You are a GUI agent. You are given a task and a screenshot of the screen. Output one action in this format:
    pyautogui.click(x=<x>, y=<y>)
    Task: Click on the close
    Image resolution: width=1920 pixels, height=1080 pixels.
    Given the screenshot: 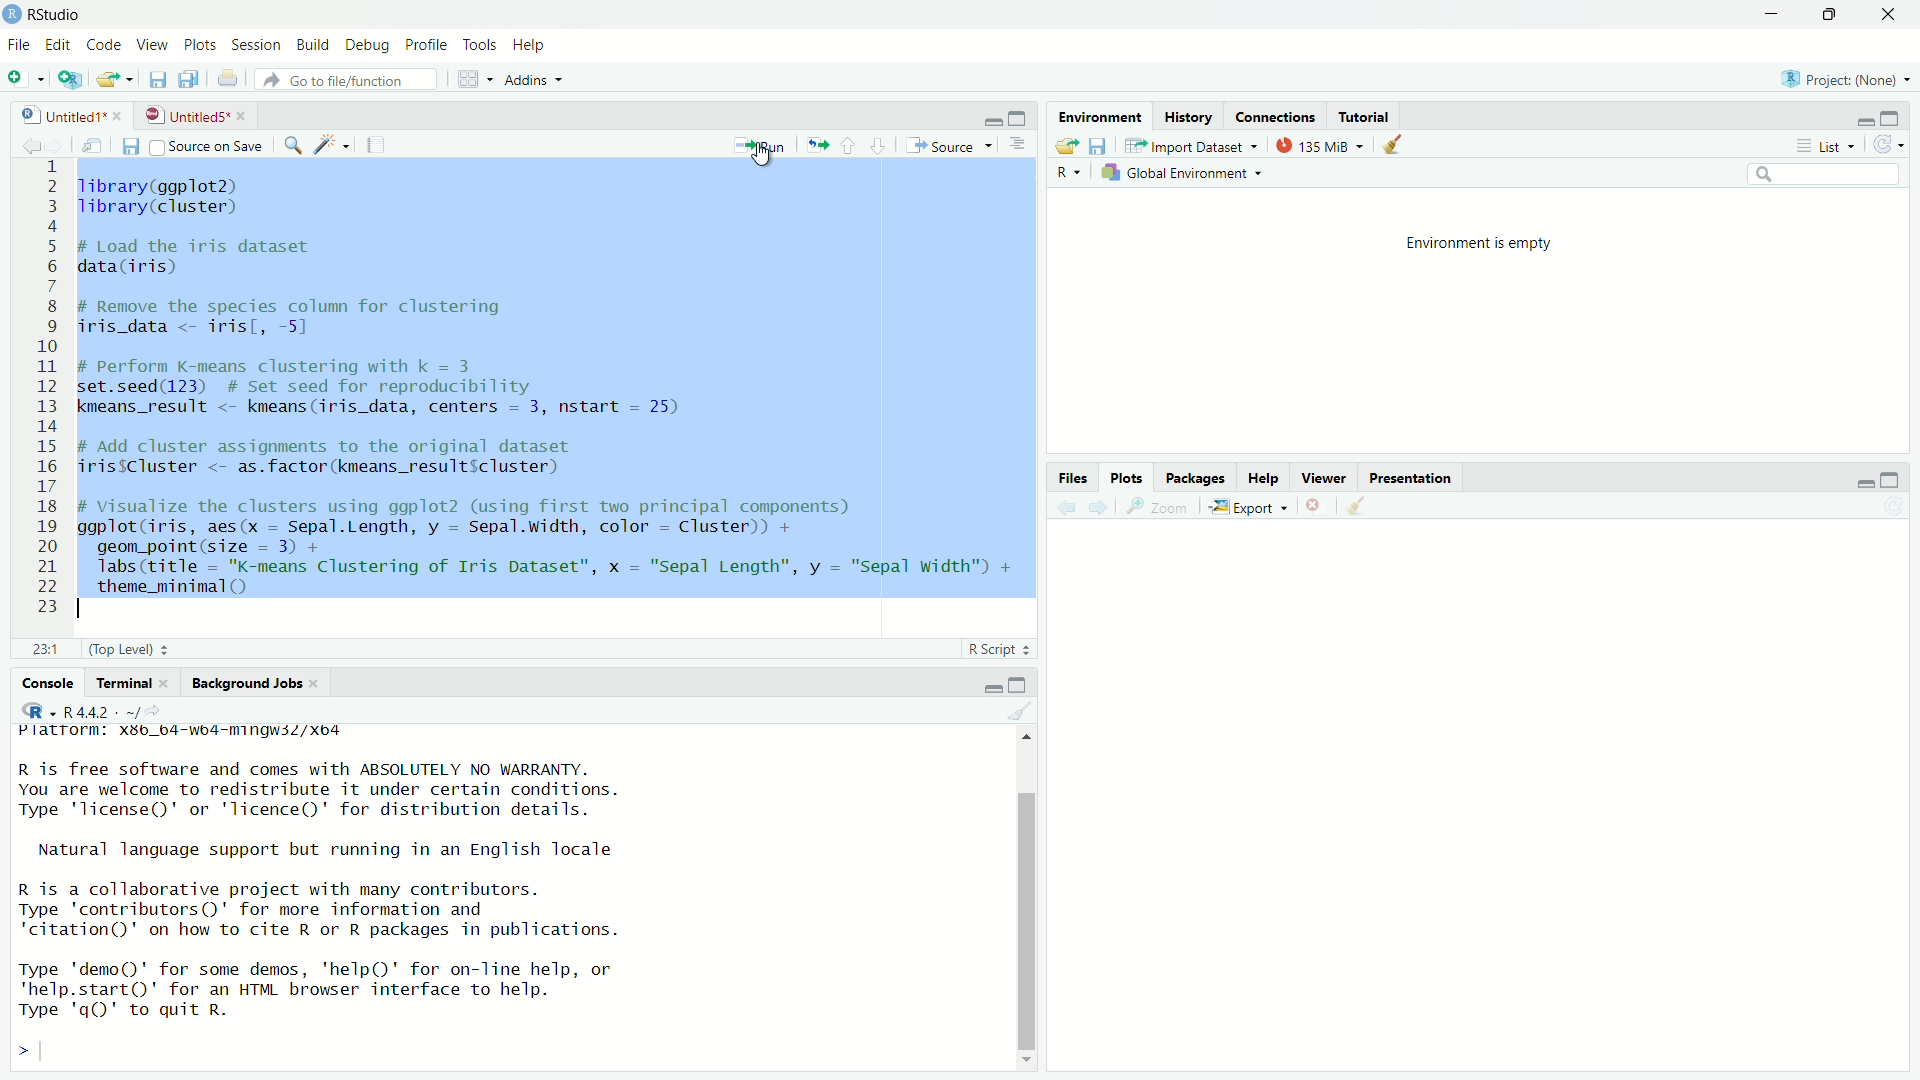 What is the action you would take?
    pyautogui.click(x=122, y=113)
    